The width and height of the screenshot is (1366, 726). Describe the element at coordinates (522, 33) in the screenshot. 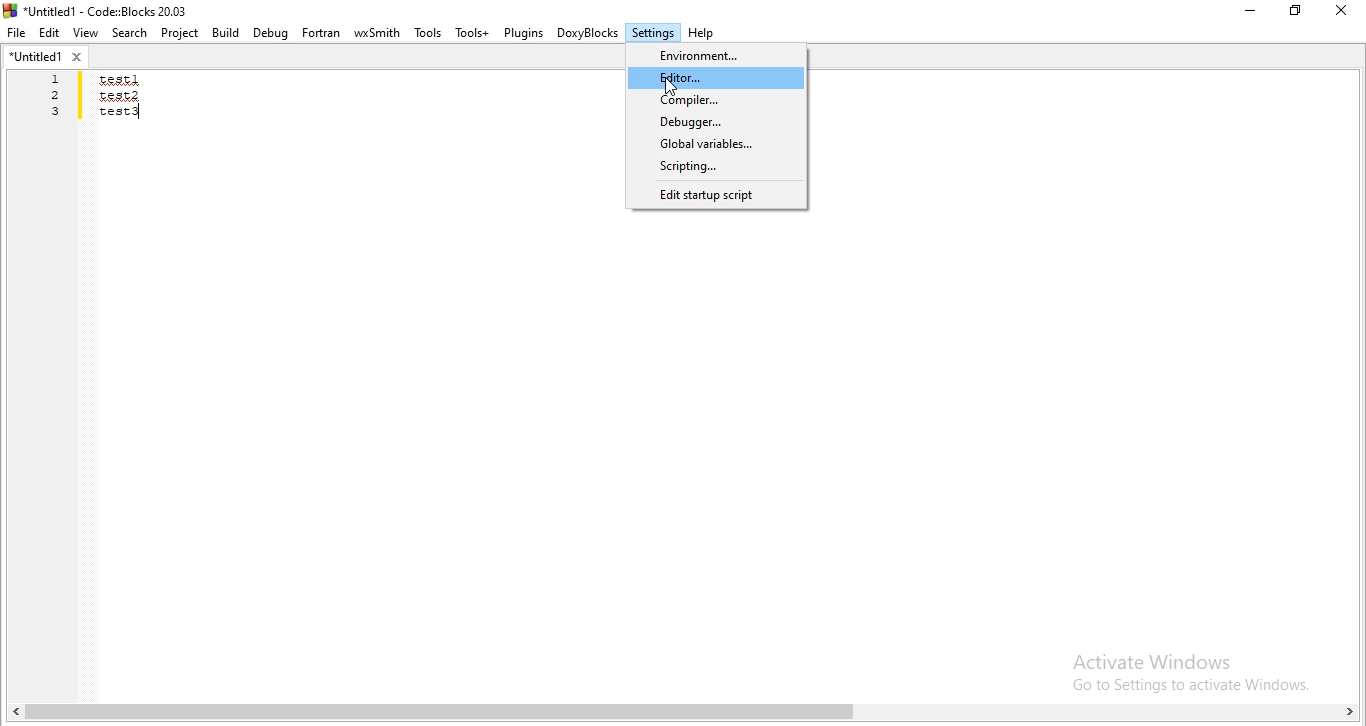

I see `Plugins ` at that location.